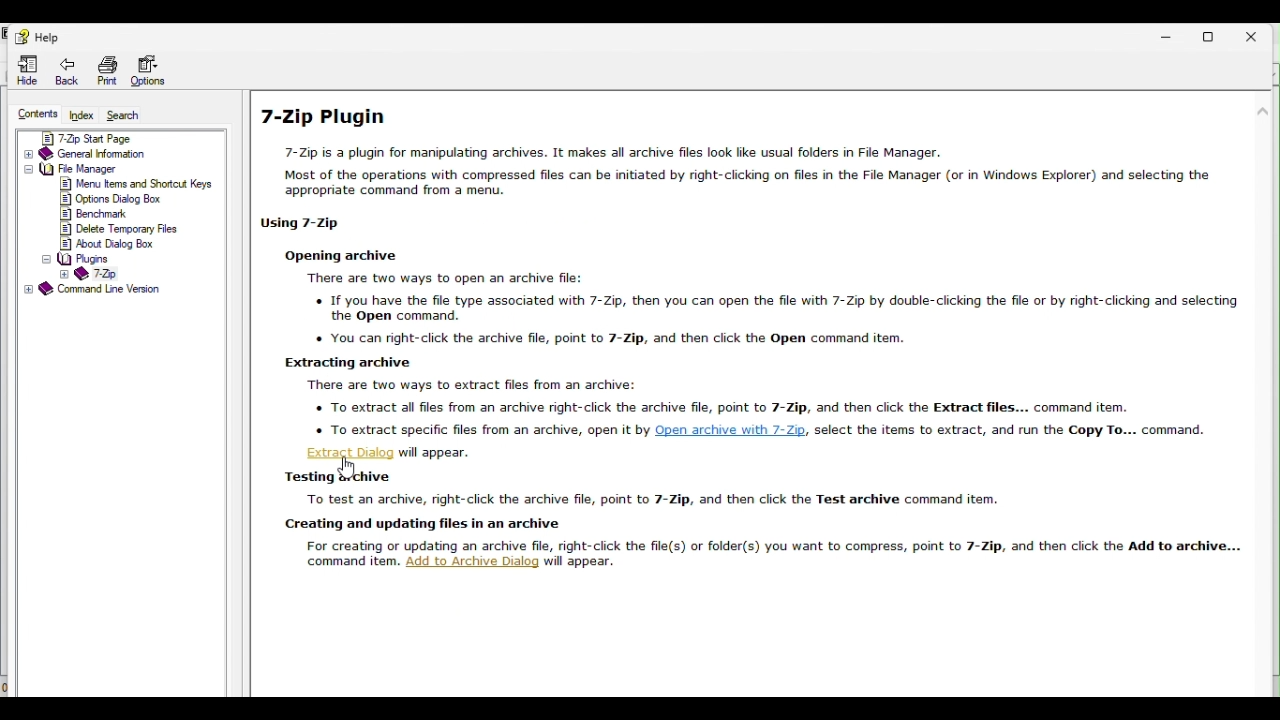 The width and height of the screenshot is (1280, 720). Describe the element at coordinates (744, 388) in the screenshot. I see `Extract dialog` at that location.